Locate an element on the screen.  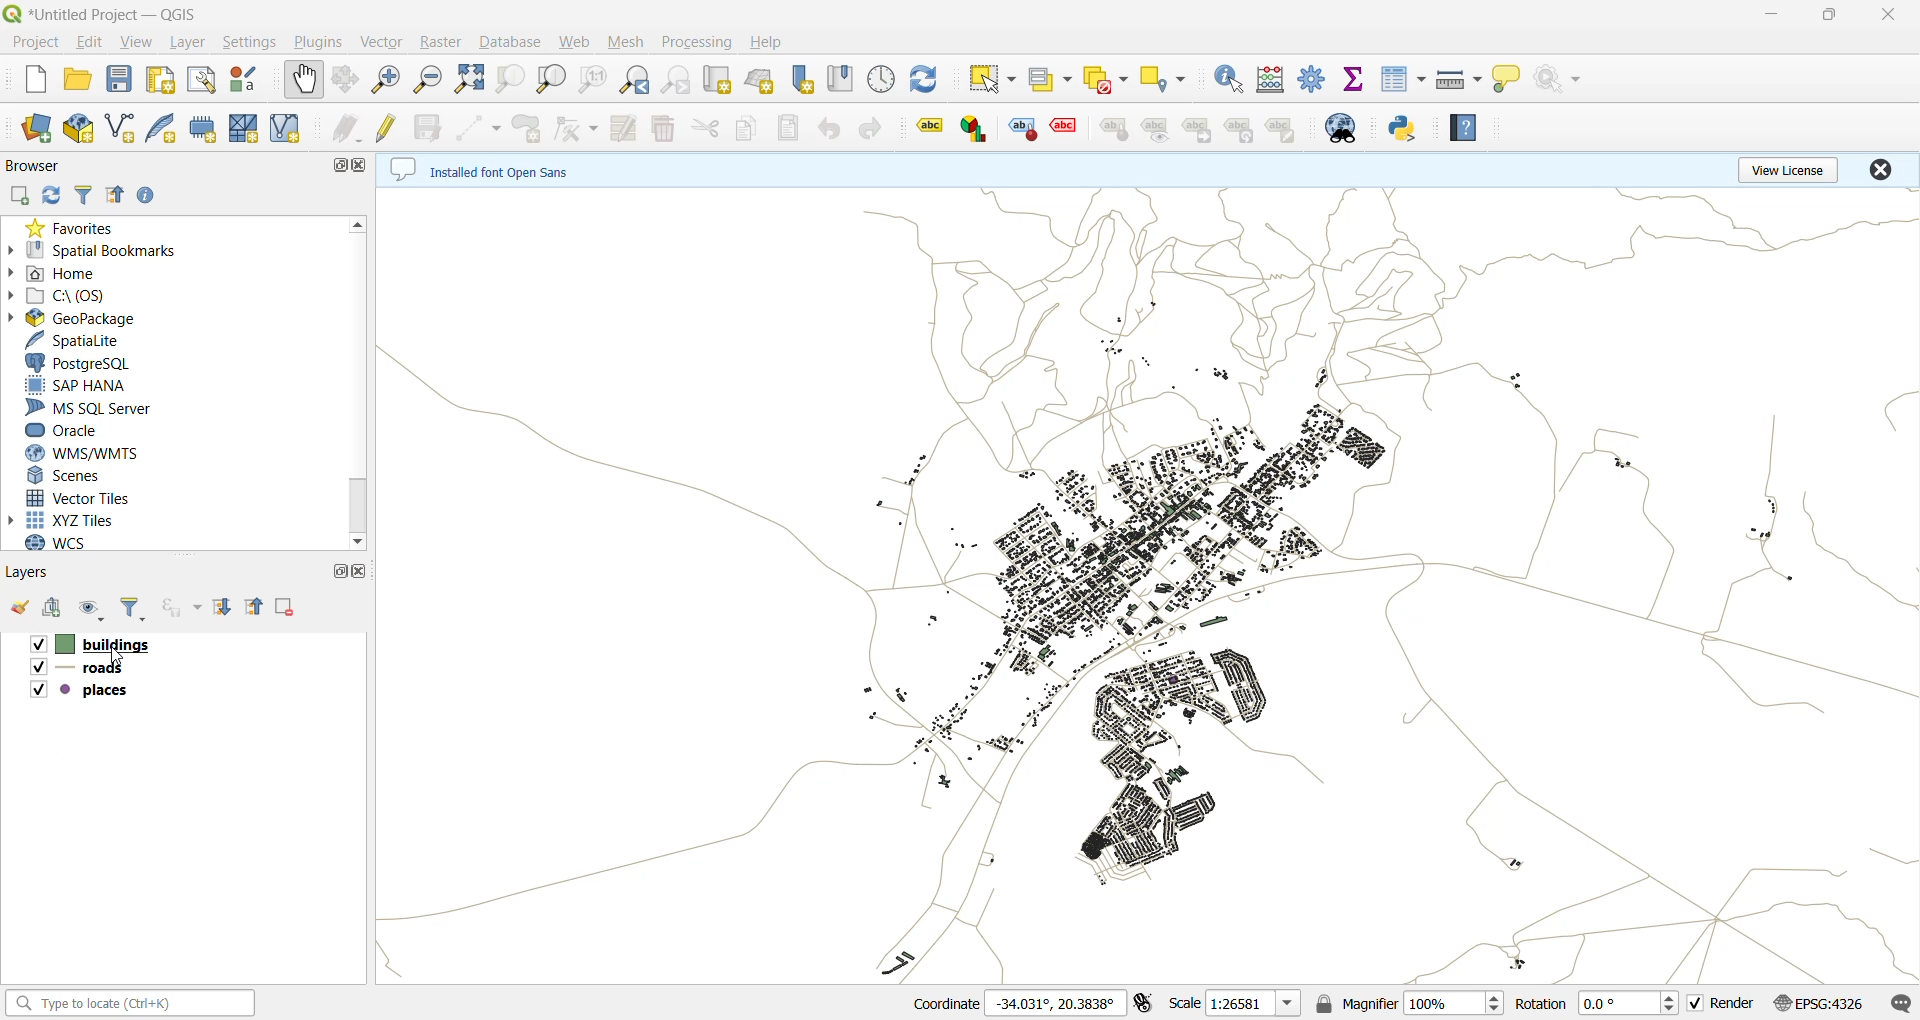
move a label and diagram is located at coordinates (1202, 128).